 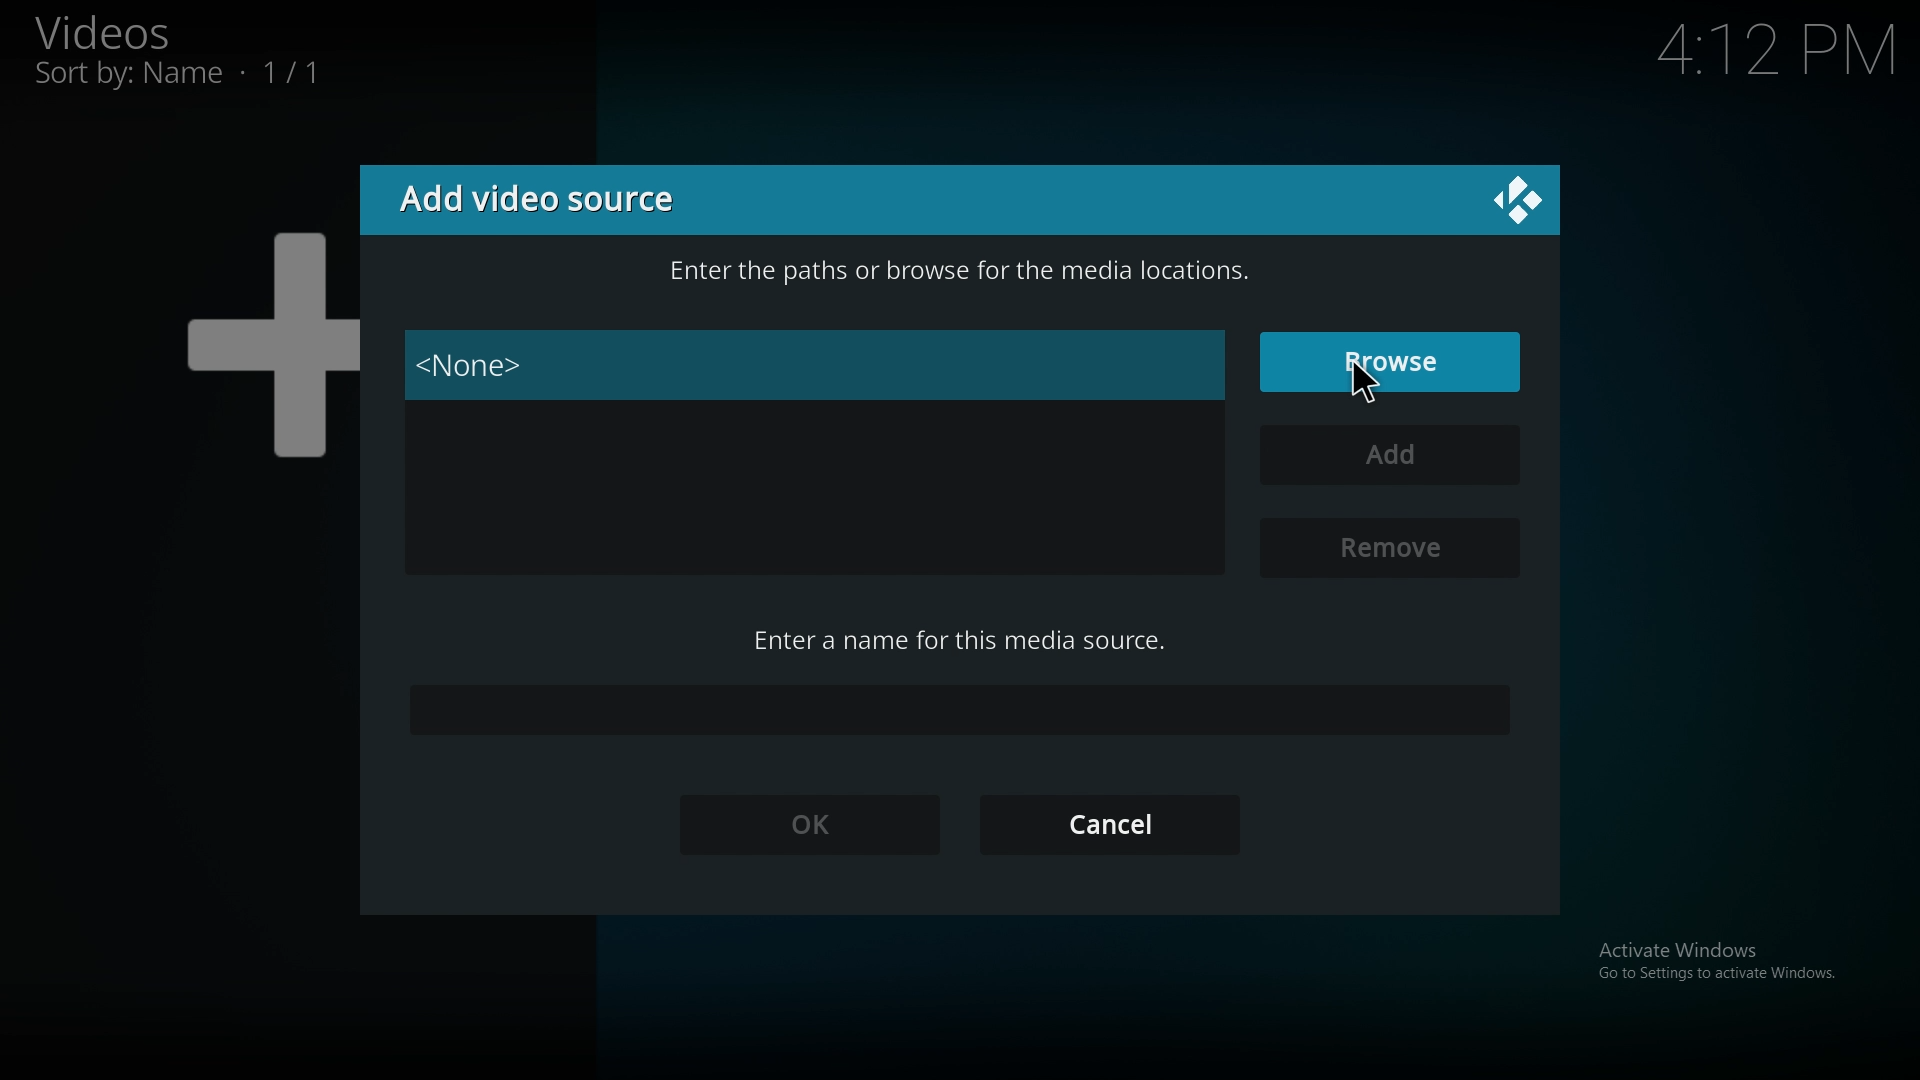 I want to click on add video source, so click(x=558, y=201).